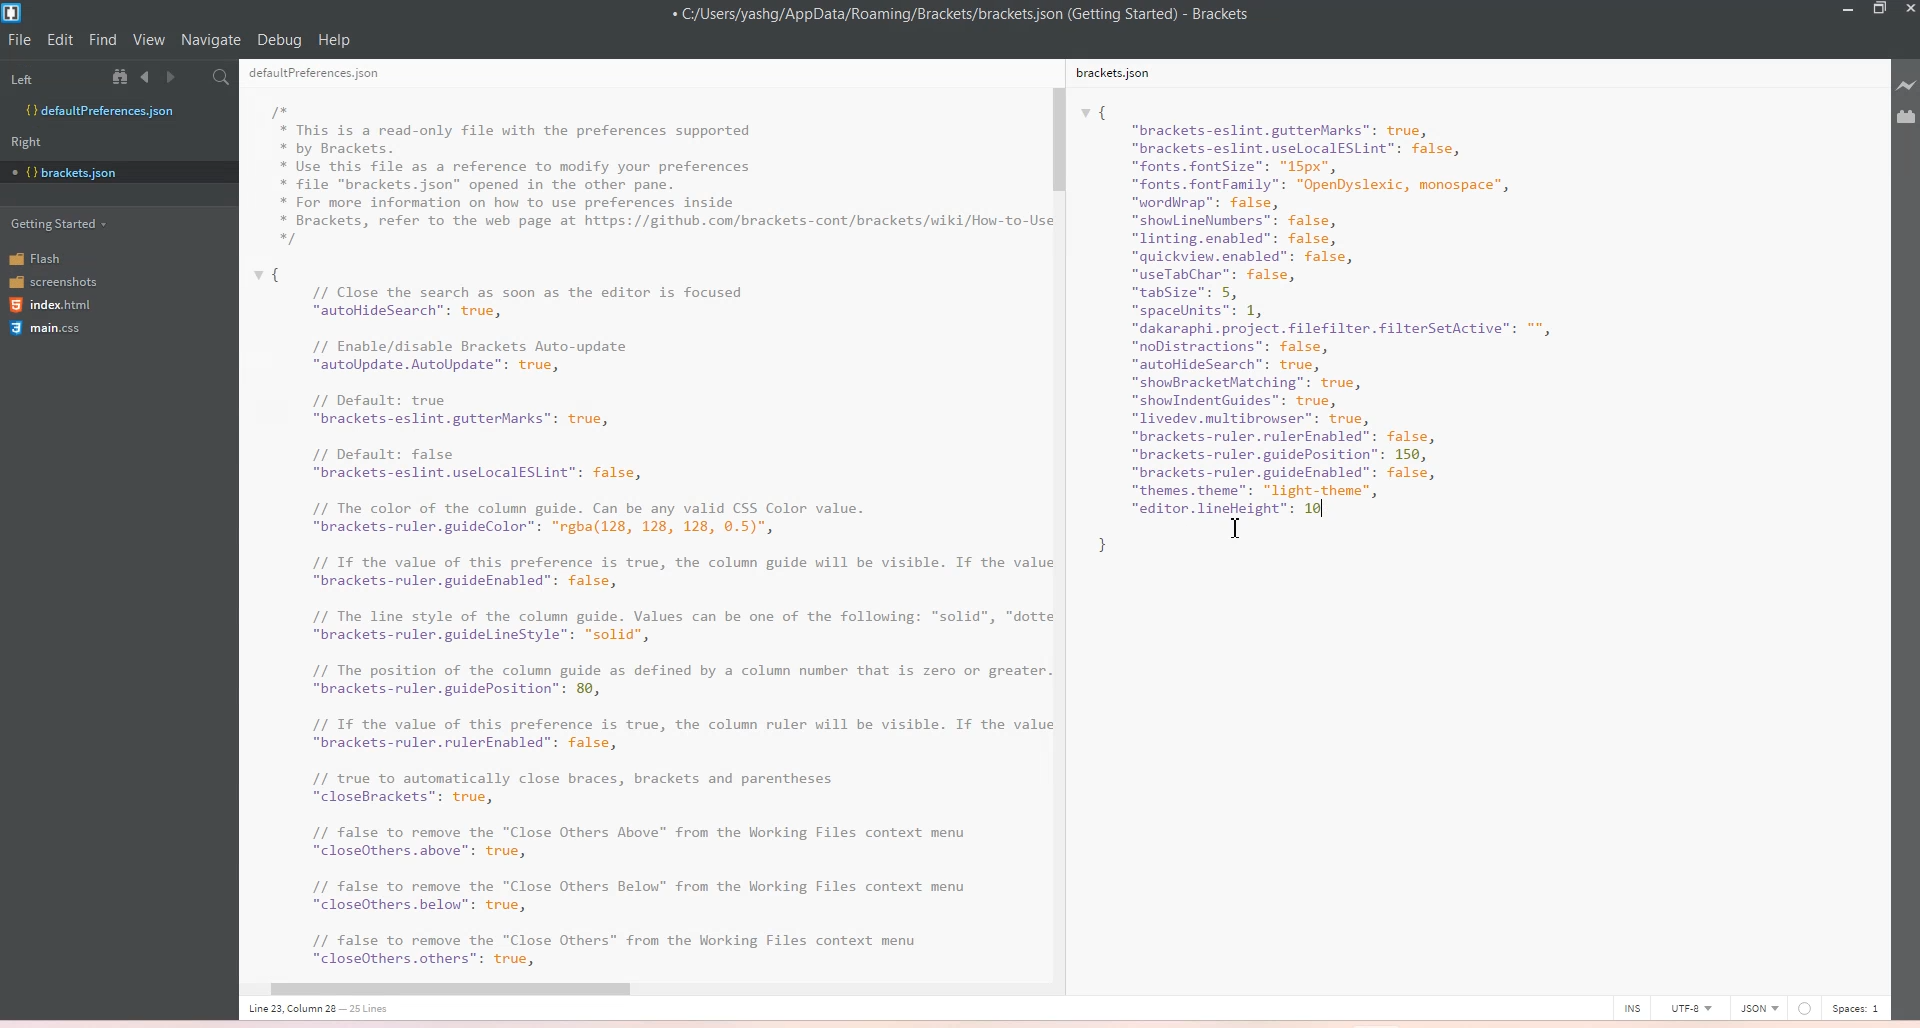 The height and width of the screenshot is (1028, 1920). What do you see at coordinates (642, 532) in the screenshot?
I see `defaultPreferences.json

I”

* This is a read-only file with the preferences supported

* by Brackets.

* Use this file as a reference to modify your preferences

* file "brackets.json" opened in the other pane.

* For more information on how to use preferences inside

* Brackets, refer to the web page at https://github.com/brackets-cont/brackets/wiki/How-to-Us

*

vi

// Close the search as soon as the editor is focused
“autoHideSearch”: true,
// Enable/disable Brackets Auto-update
“autoUpdate. AutoUpdate”: true,
// Default: true
“brackets-eslint.gutterMarks”: true,
// Default: false
“brackets-eslint.uselocalESLint": false,
// The color of the column guide. Can be any valid CSS Color value.
“brackets-ruler.guideColor”: "rgba(128, 128, 128, 0.5)",
// Tf the value of this preference is true, the column guide will be visible. Tf the val.
“brackets-ruler.guideEnabled”: false,
// The line style of the column guide. Values can be one of the following: "solid", "dott
“brackets-ruler.guidelineStyle": "solid",
// The position of the column guide as defined by a column number that is zero or greater
“brackets-ruler.guidePosition”: 80,
// Tf the value of this preference is true, the column ruler will be visible. Tf the val.
“brackets-ruler.rulerEnabled”: false,
// true to automatically close braces, brackets and parentheses
“closeBrackets”: true,
// false to remove the "Close Others Above” from the Working Files context menu
“closeOthers.above”: true,
// false to remove the "Close Others Below” from the Working Files context menu
“closeOthers.below": true,
// false to remove the "Close Others” from the Working Files context menu
“closeOthers.others”: true,` at bounding box center [642, 532].